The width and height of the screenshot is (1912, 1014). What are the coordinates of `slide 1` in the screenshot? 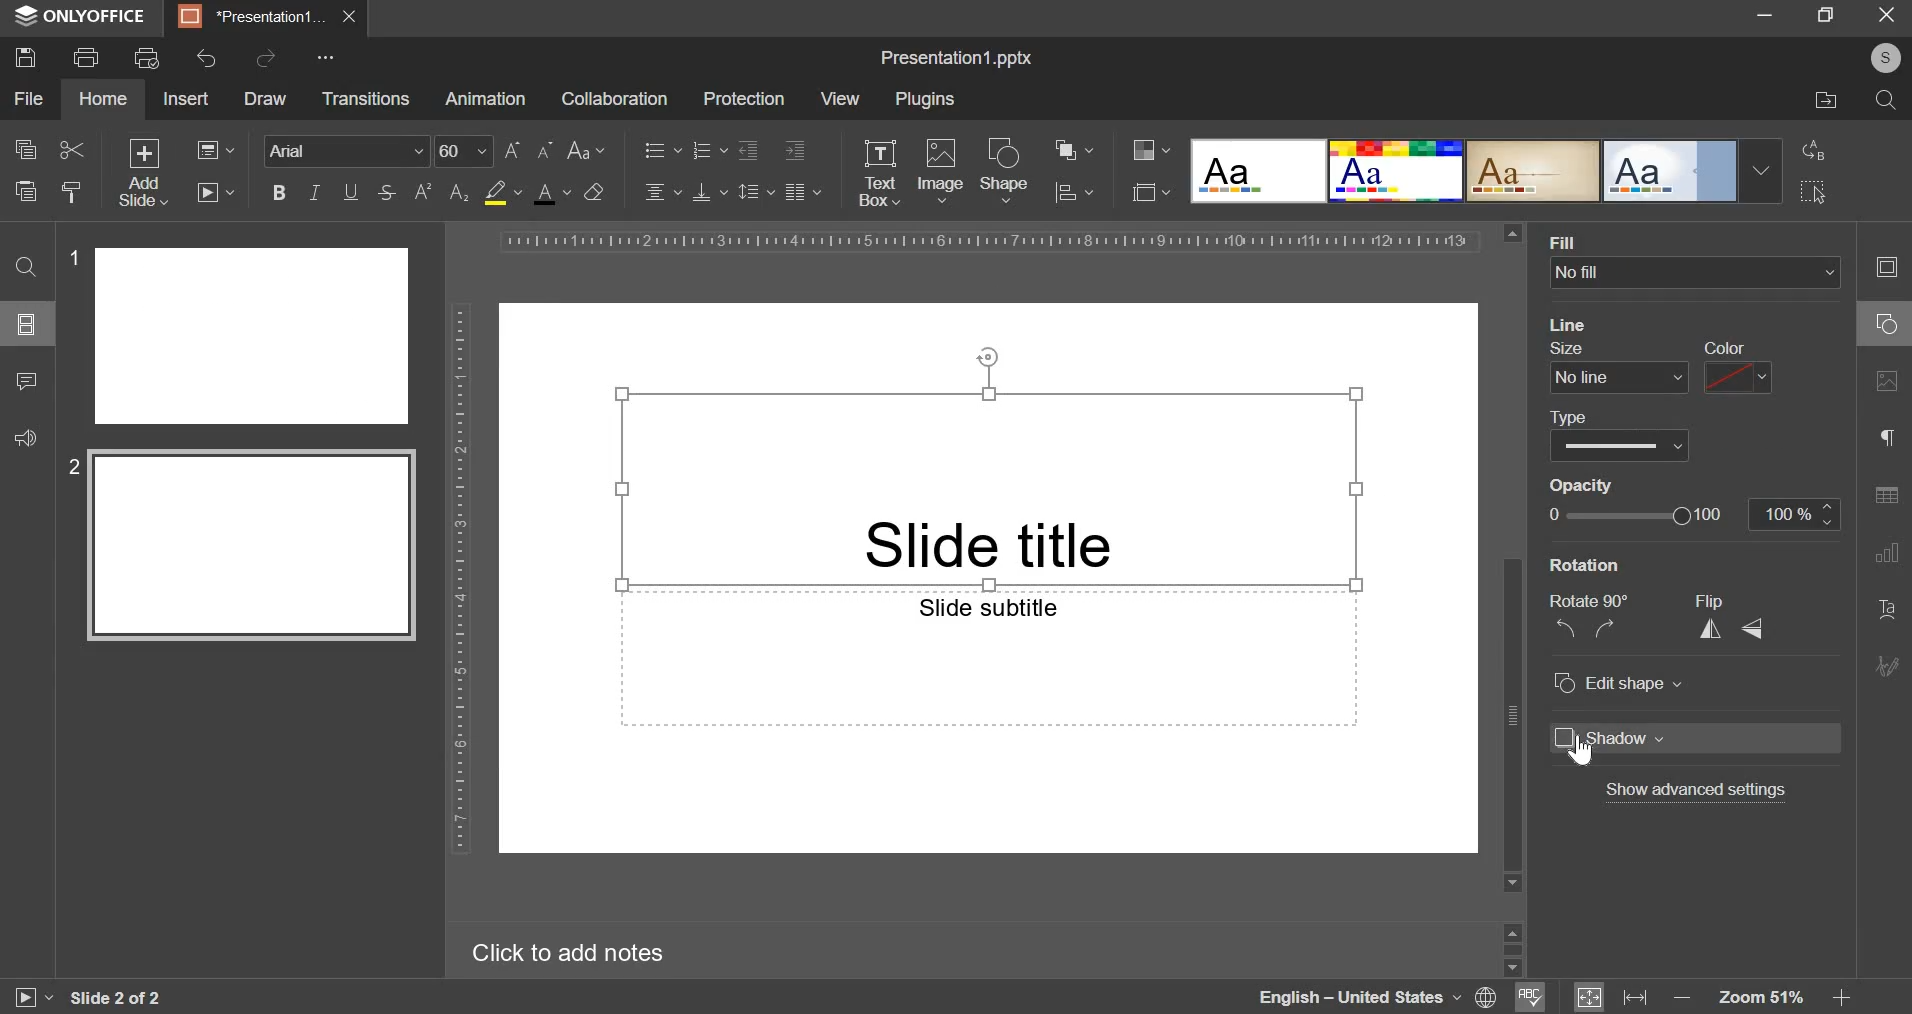 It's located at (242, 335).